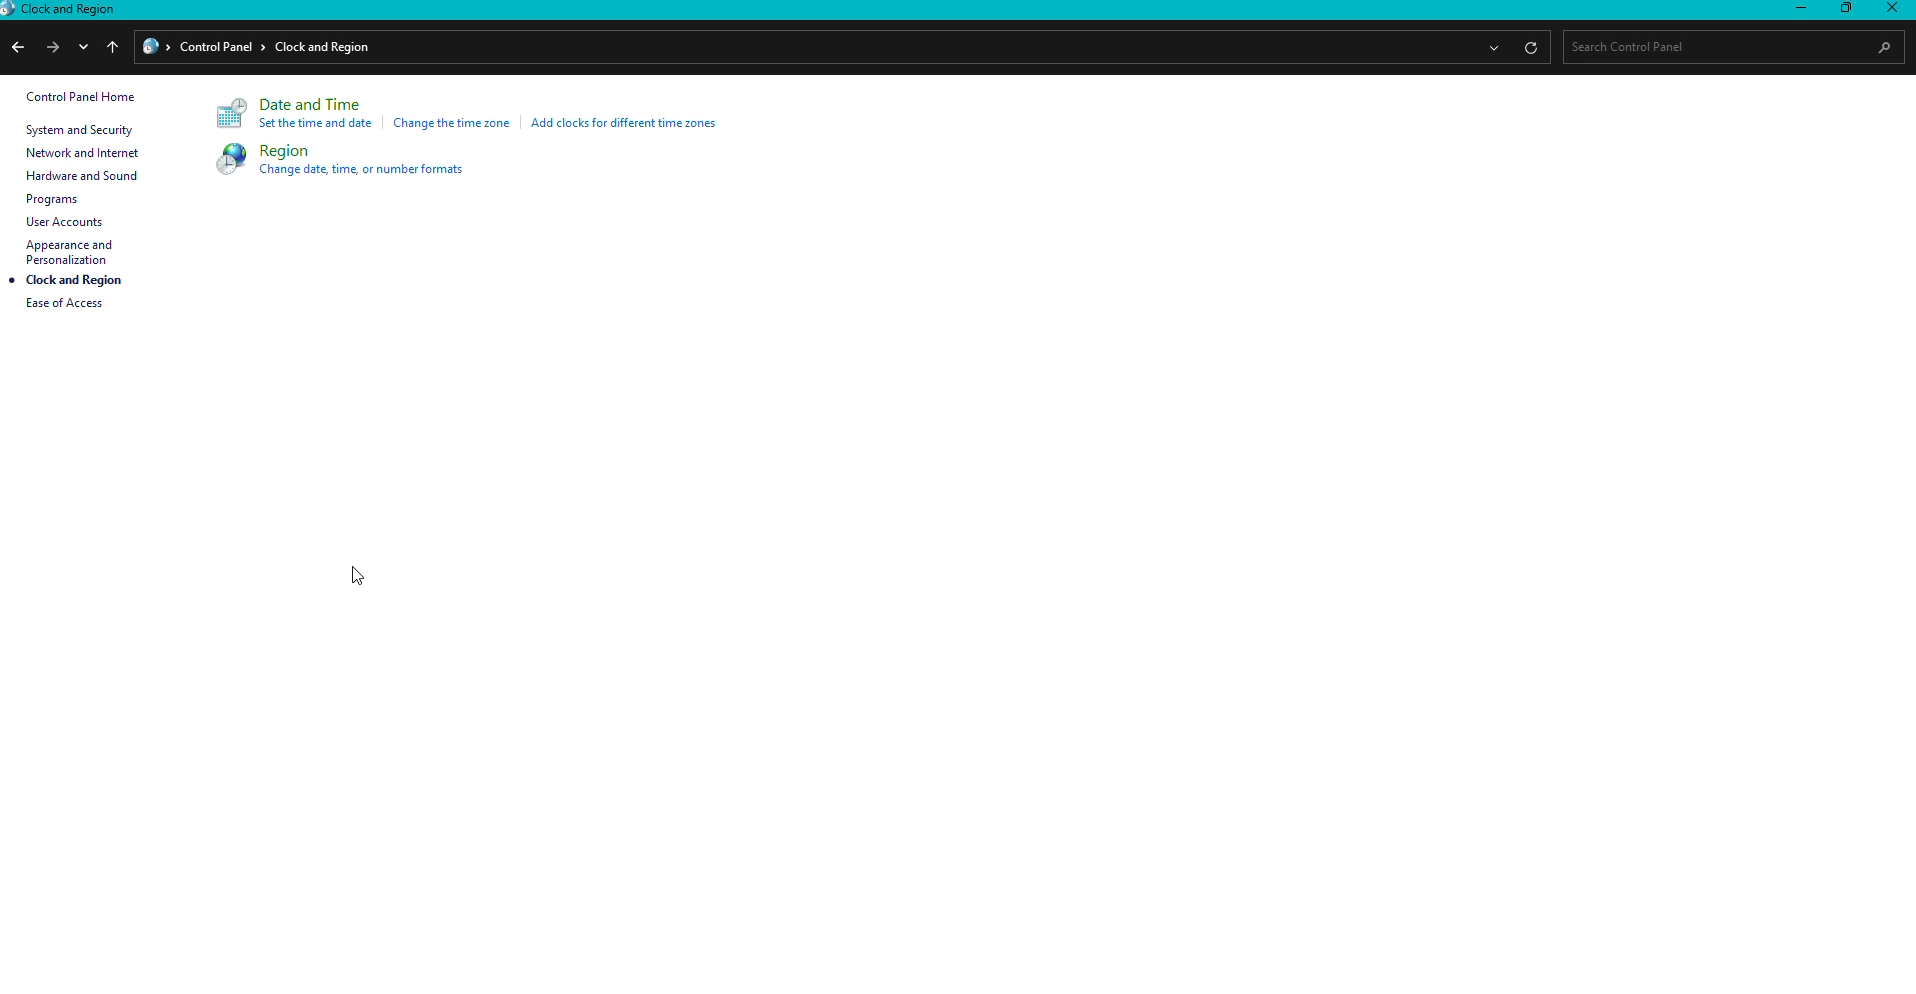 The width and height of the screenshot is (1916, 994). I want to click on more options, so click(1491, 49).